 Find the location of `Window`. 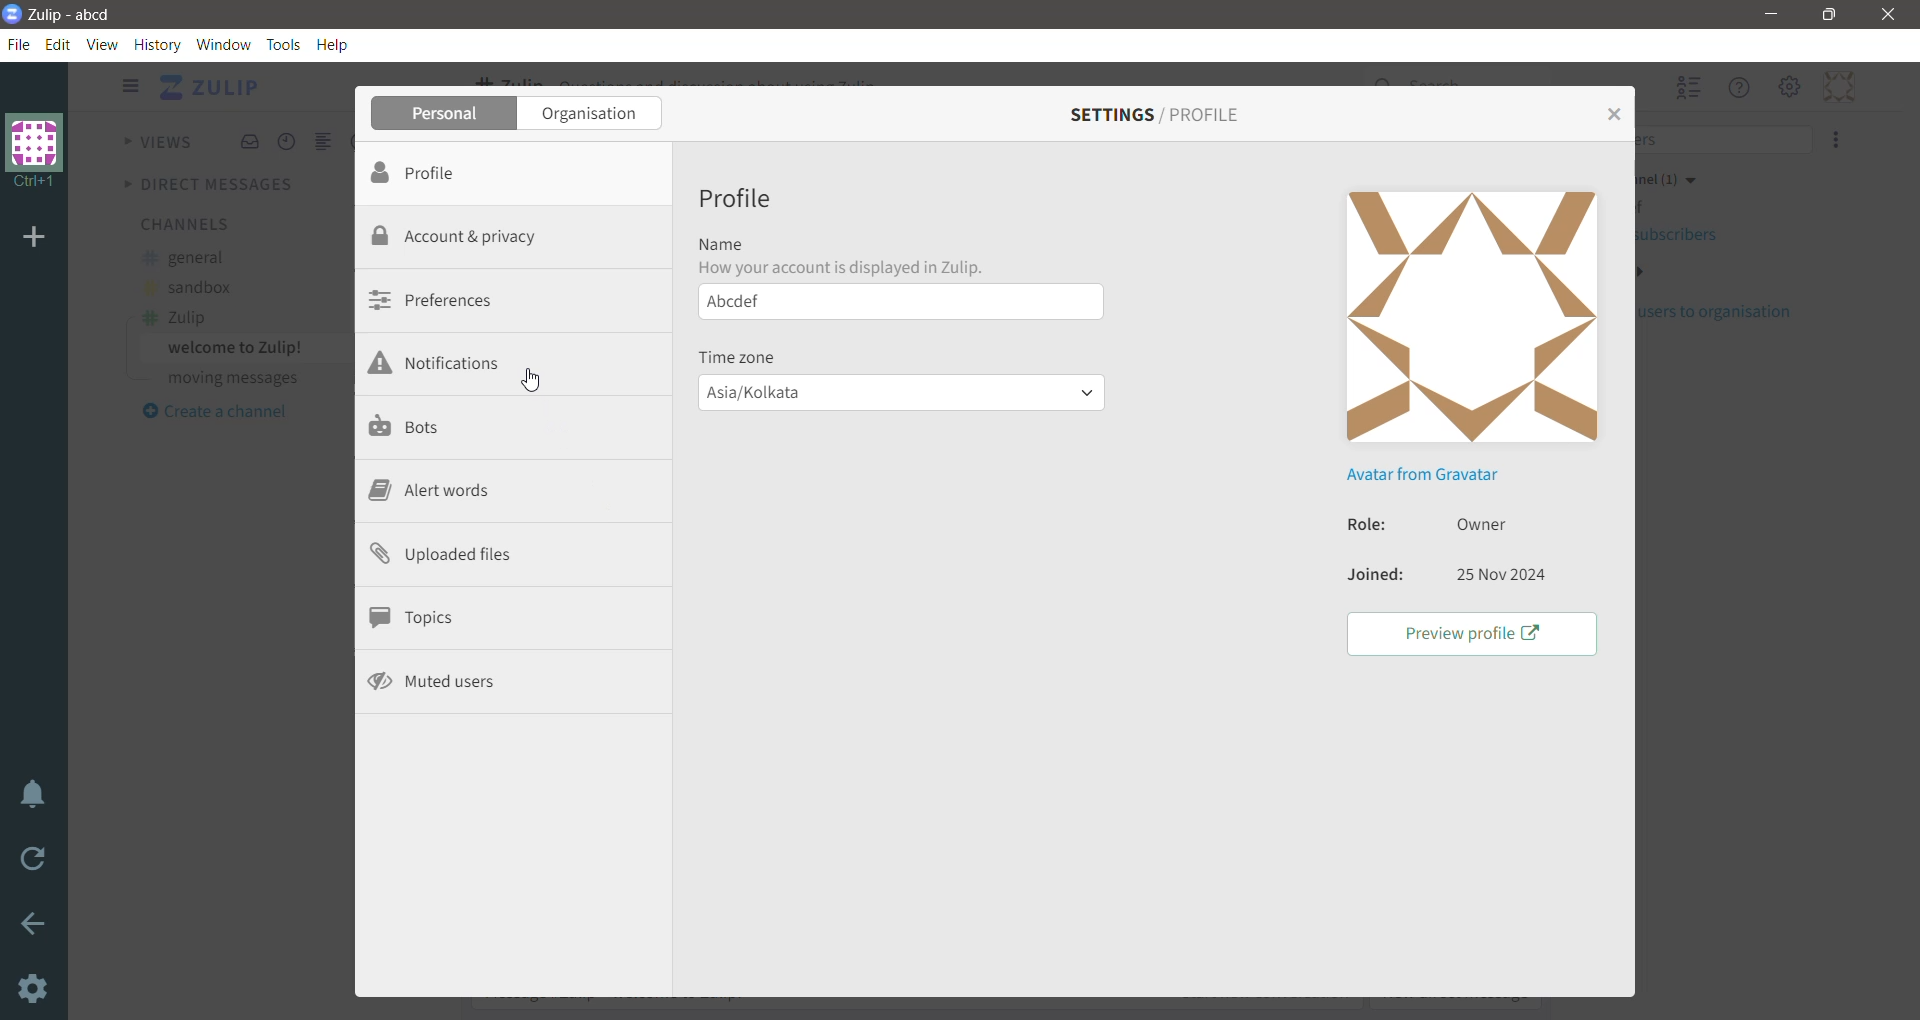

Window is located at coordinates (224, 44).